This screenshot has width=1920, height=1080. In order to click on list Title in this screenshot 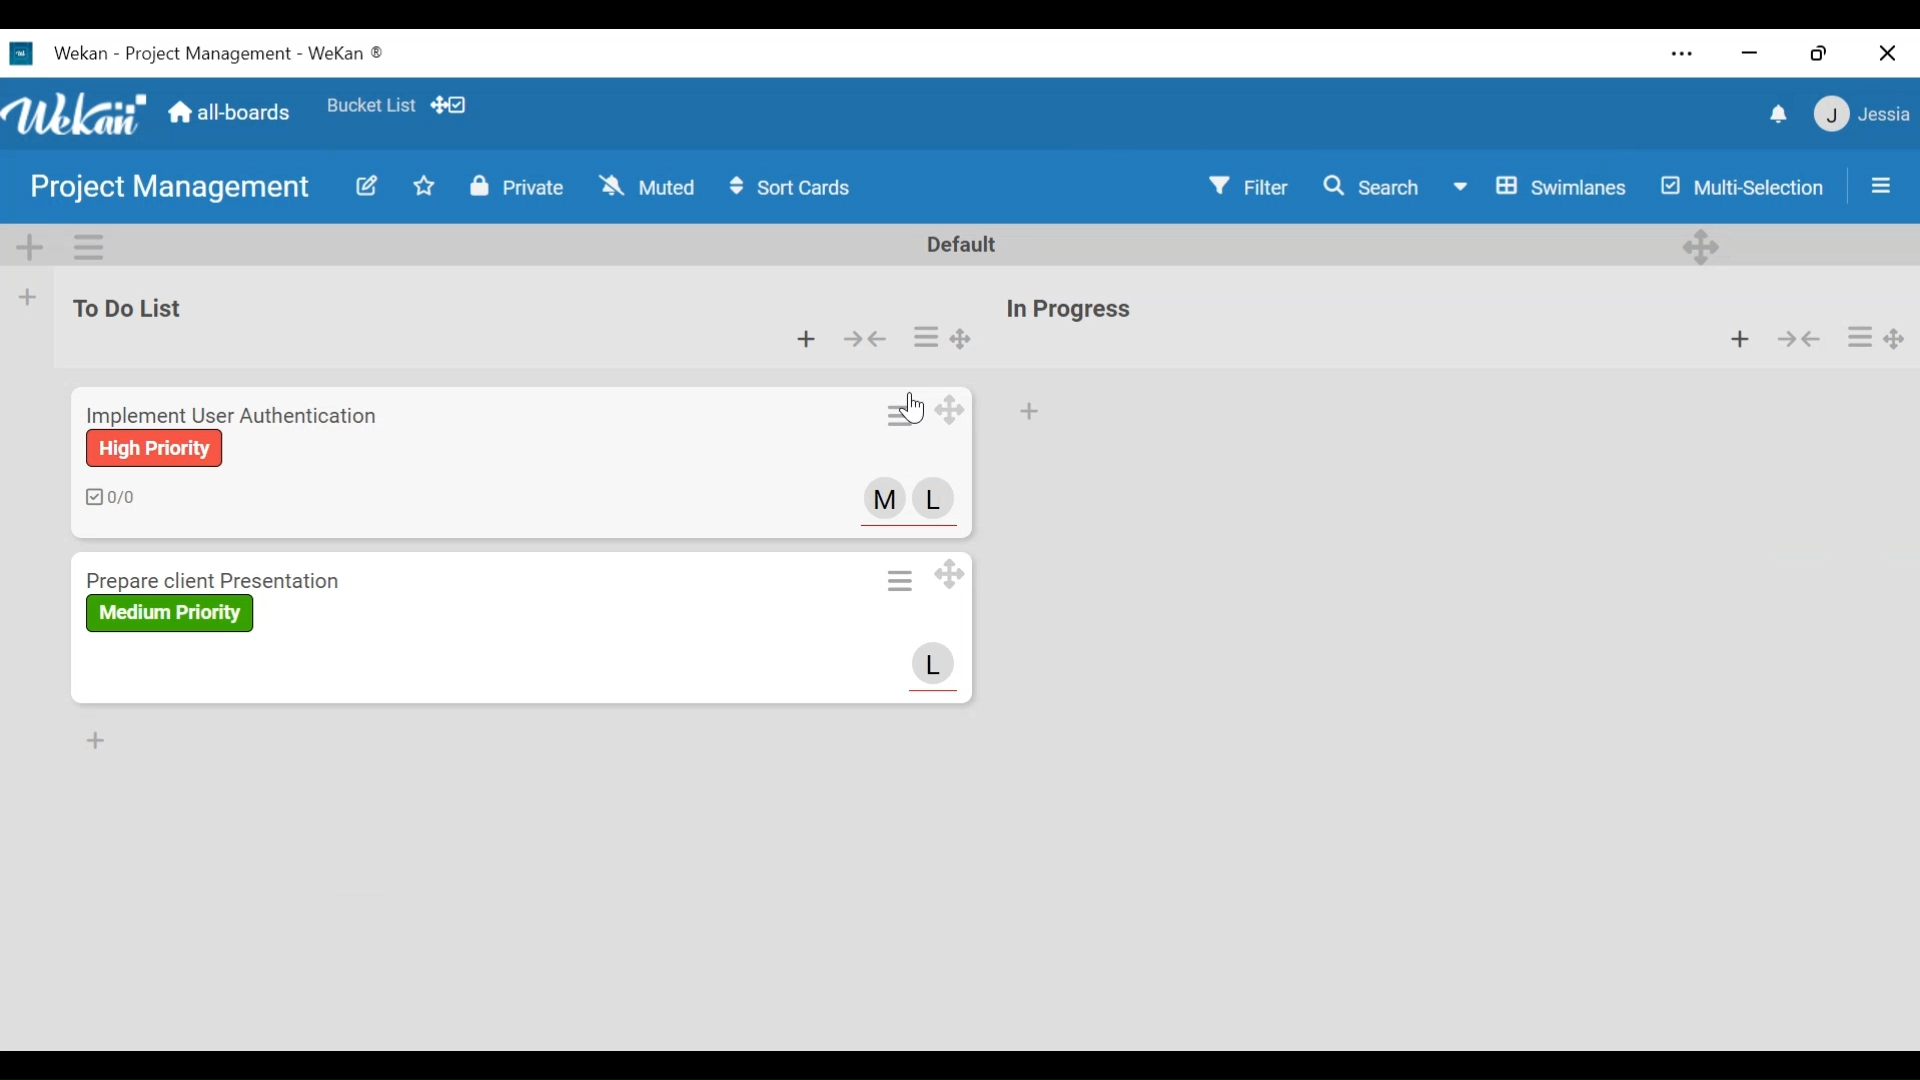, I will do `click(131, 305)`.